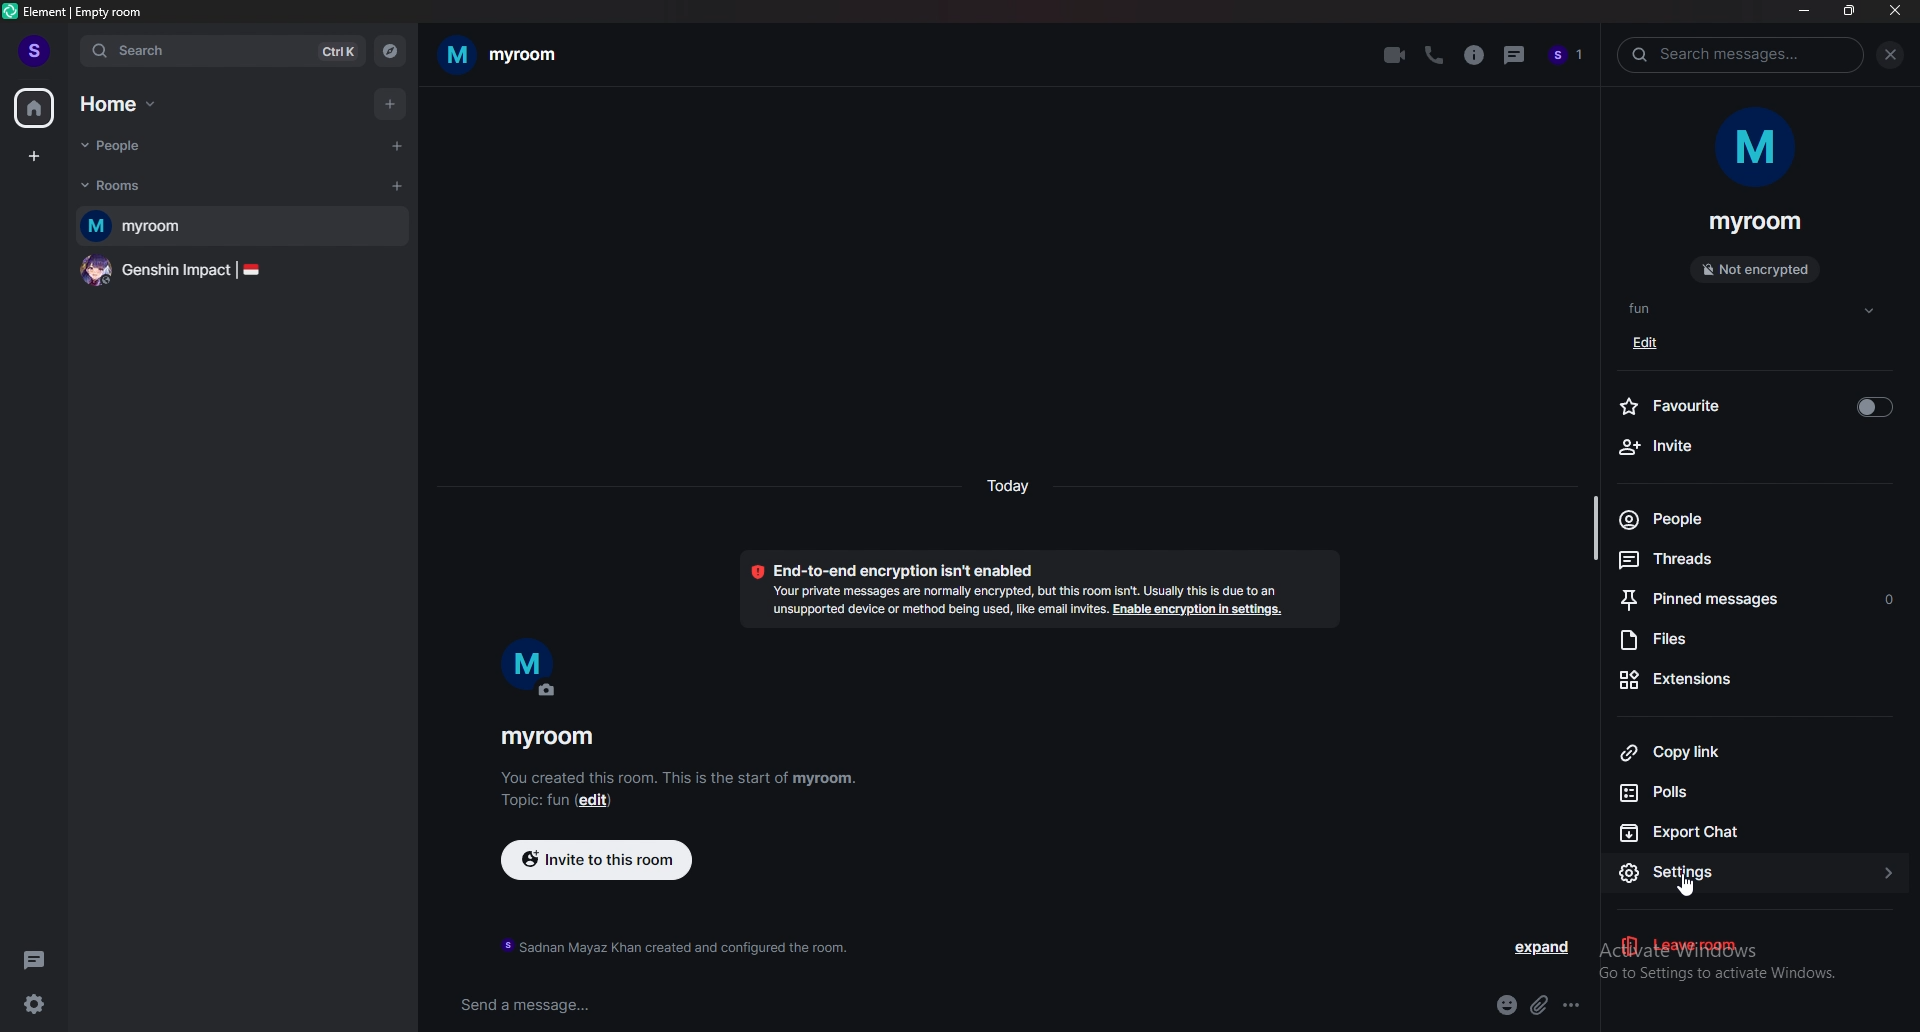 The width and height of the screenshot is (1920, 1032). I want to click on my room, so click(512, 54).